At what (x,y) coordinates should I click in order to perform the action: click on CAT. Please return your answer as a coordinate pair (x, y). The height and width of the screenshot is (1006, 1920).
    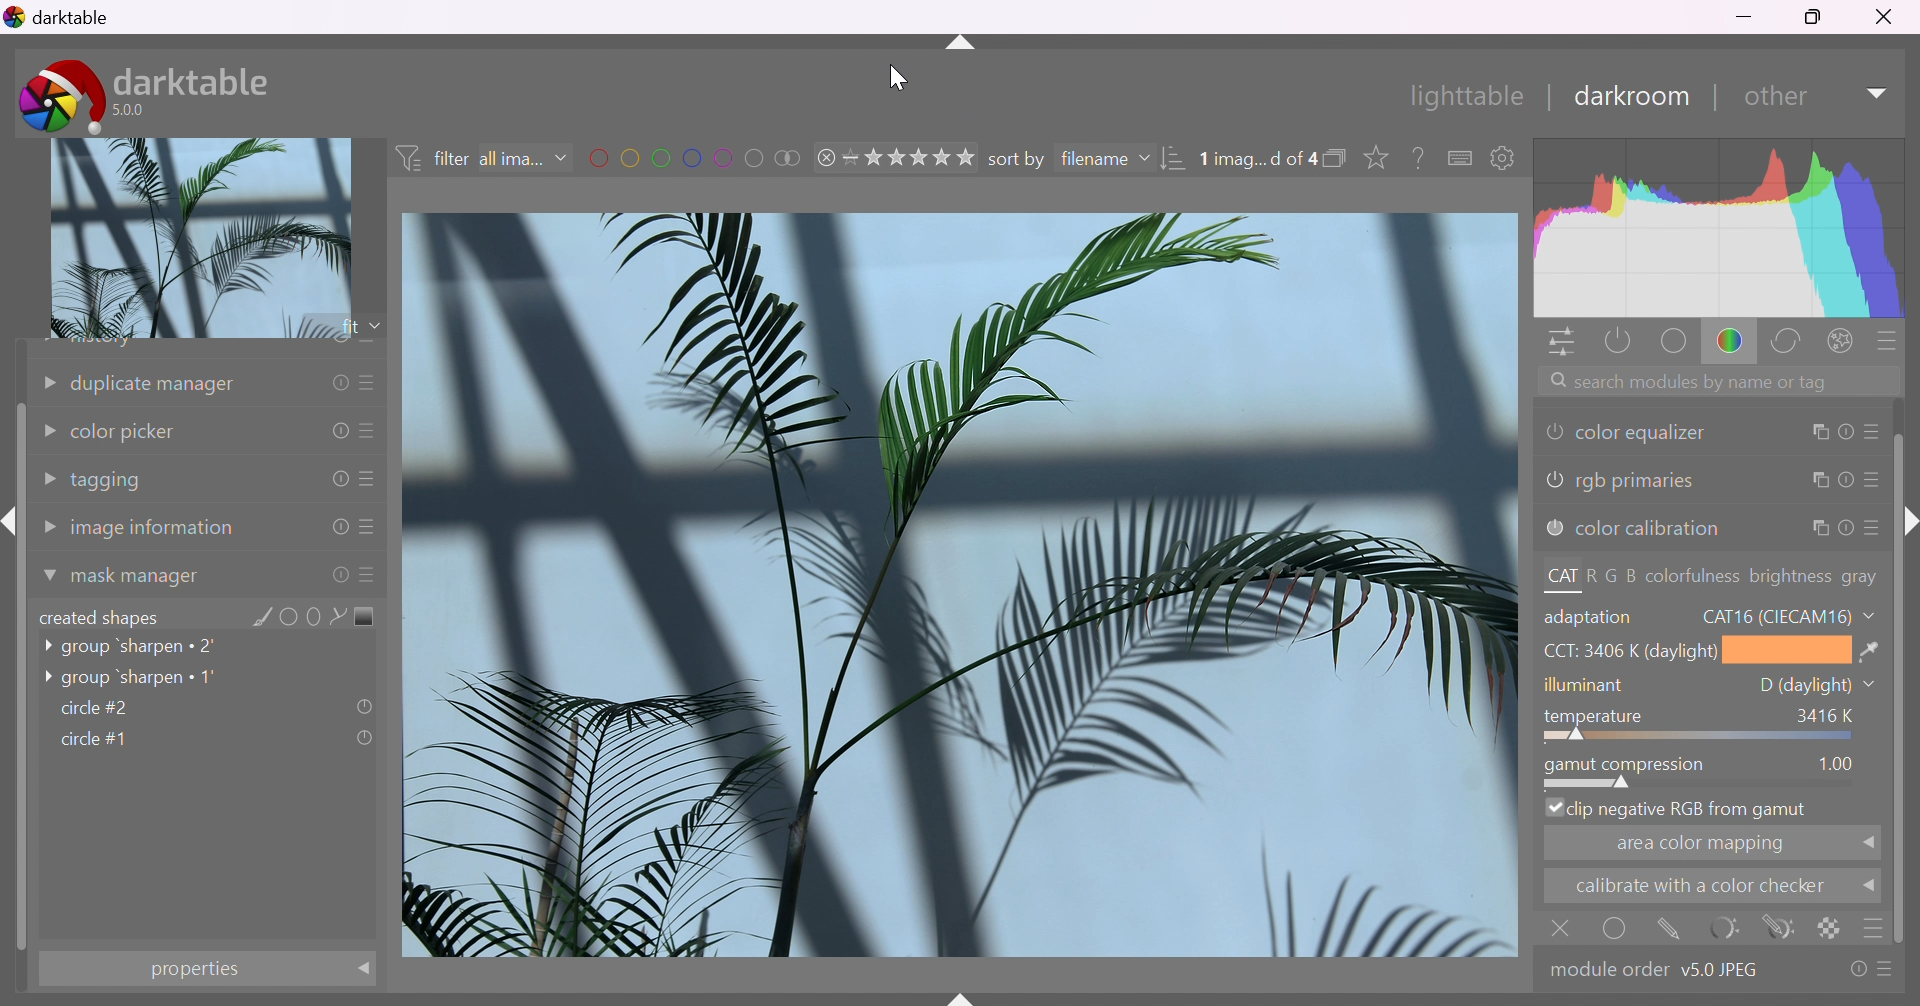
    Looking at the image, I should click on (1712, 578).